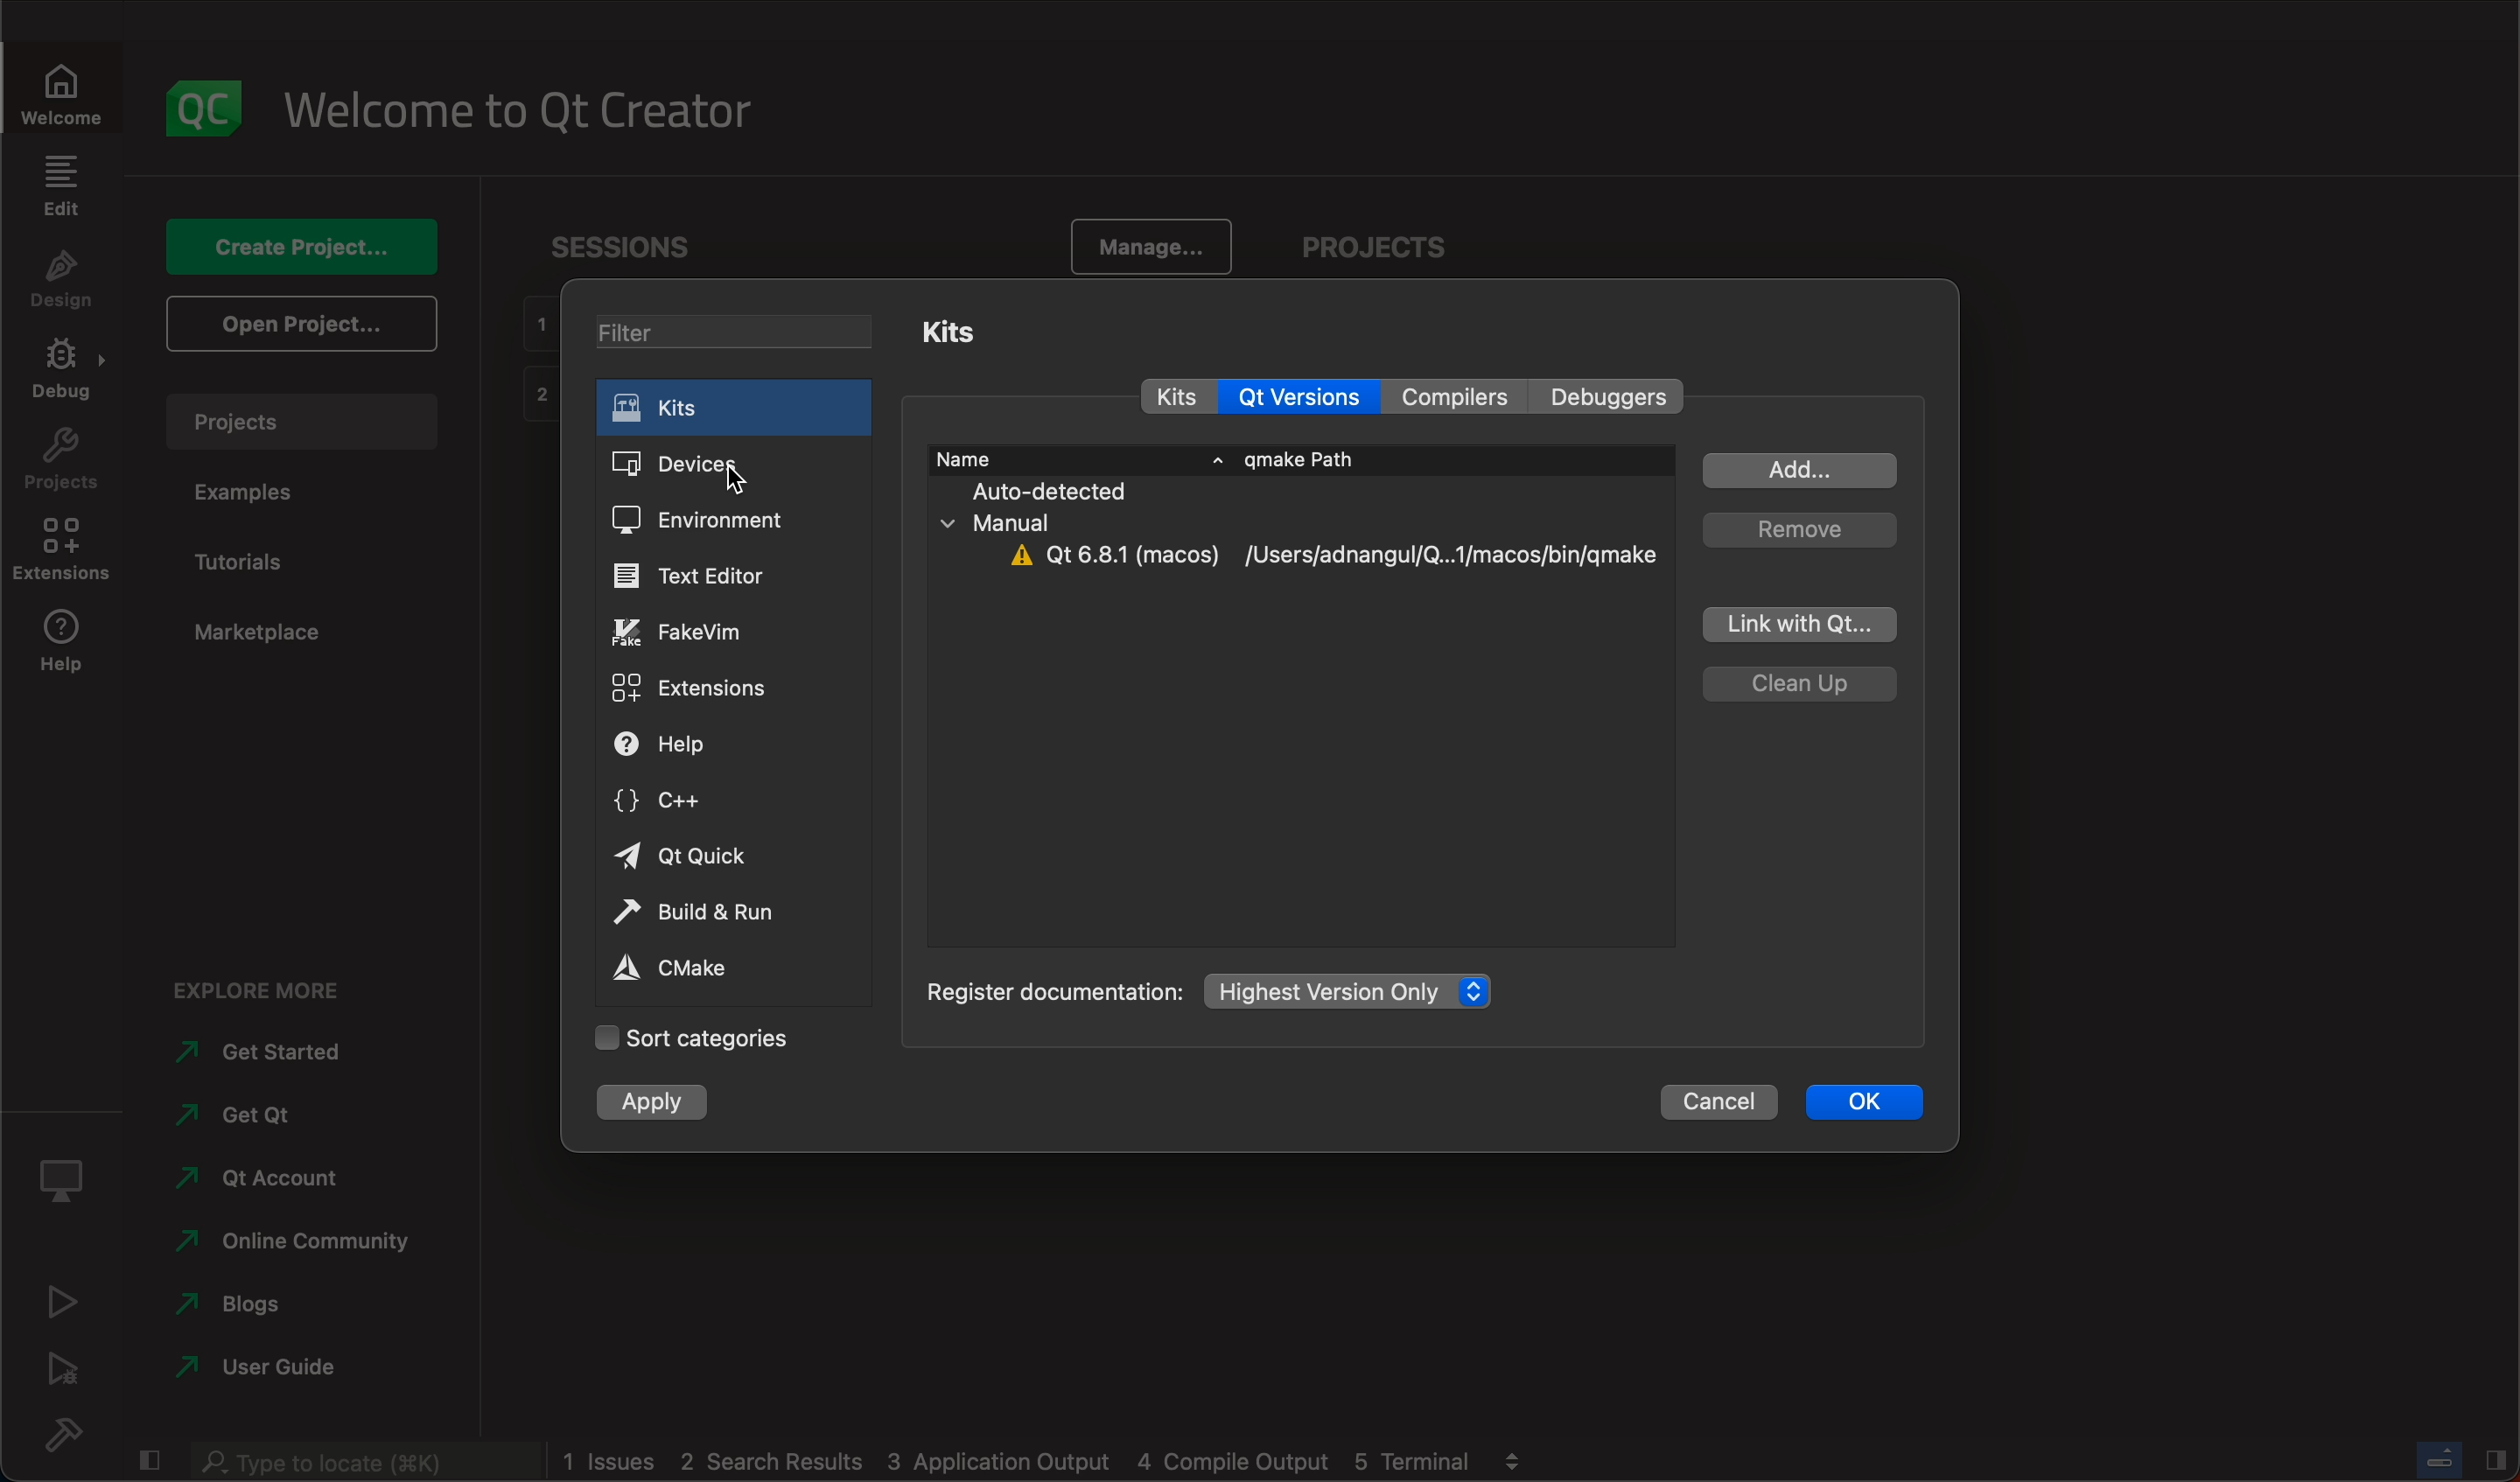 The width and height of the screenshot is (2520, 1482). I want to click on remove, so click(1798, 528).